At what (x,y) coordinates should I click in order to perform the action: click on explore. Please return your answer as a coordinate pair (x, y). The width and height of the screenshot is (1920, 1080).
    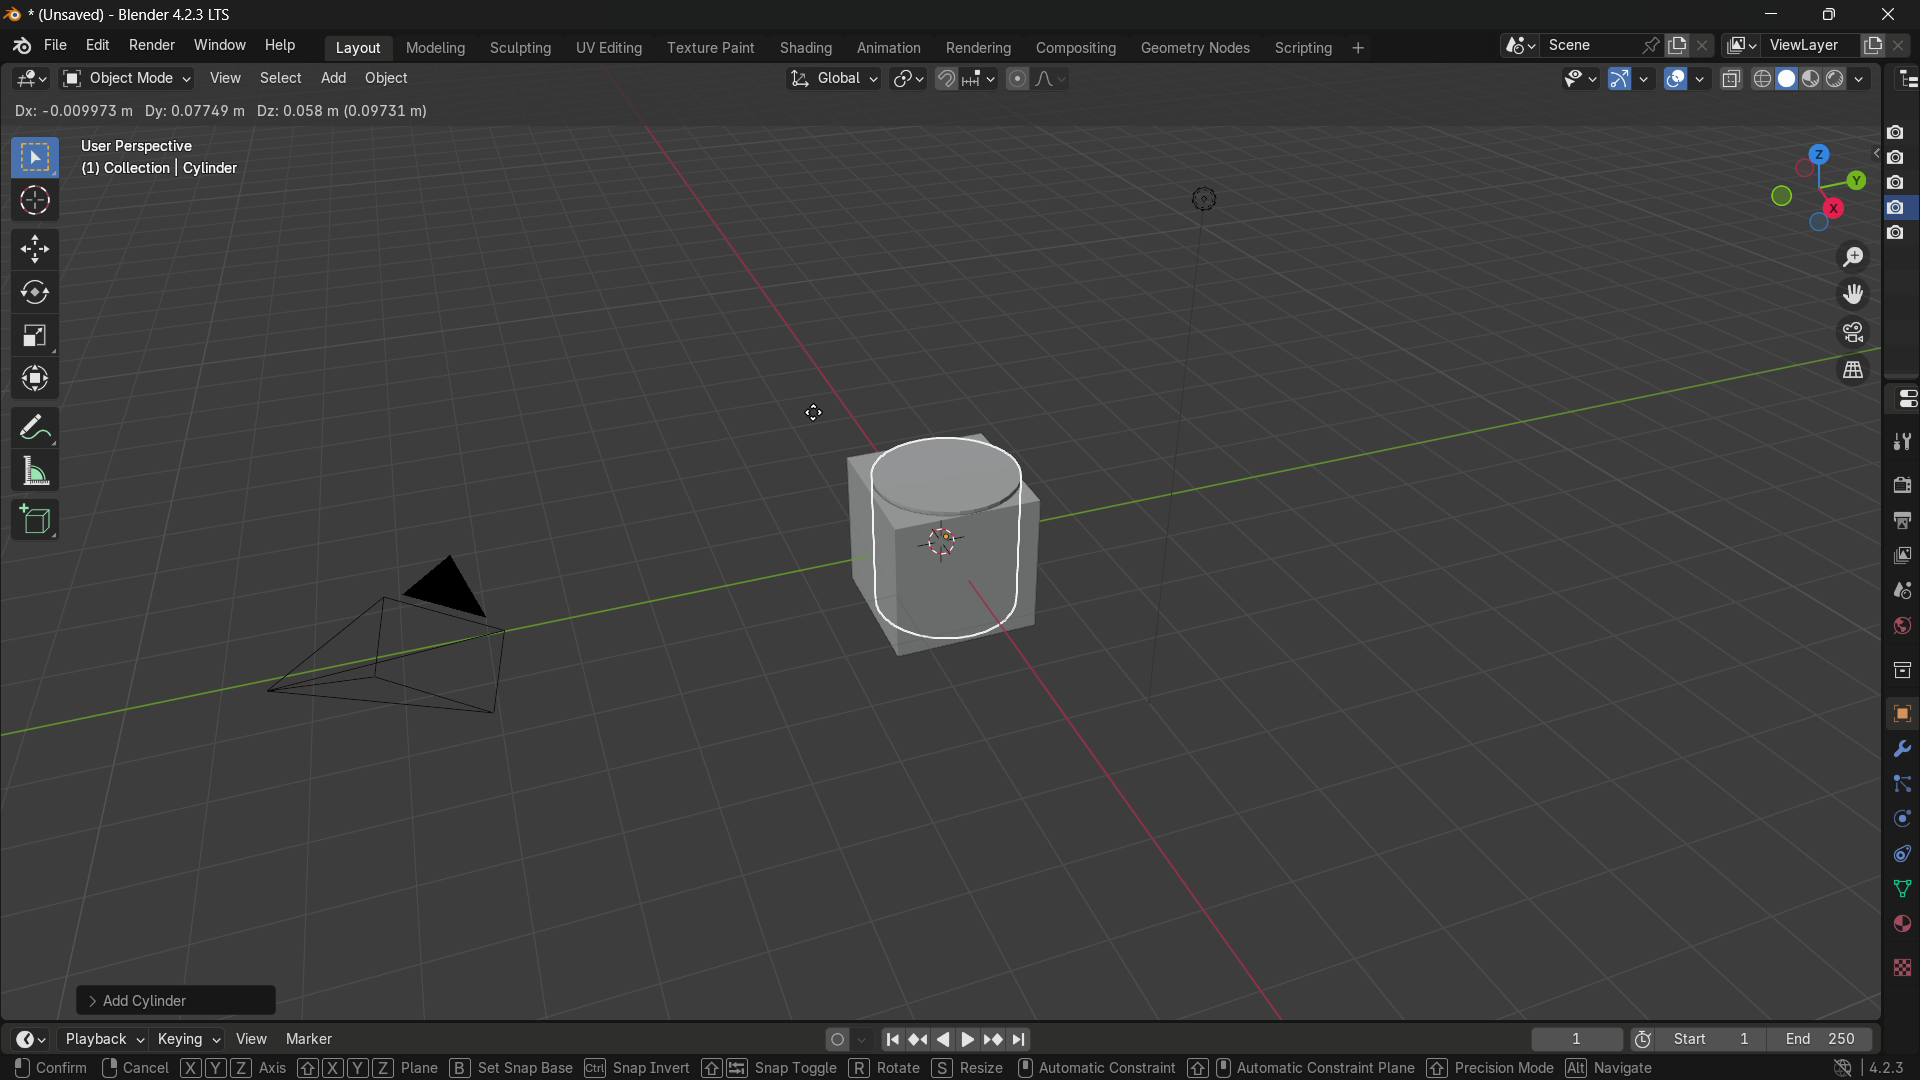
    Looking at the image, I should click on (1902, 927).